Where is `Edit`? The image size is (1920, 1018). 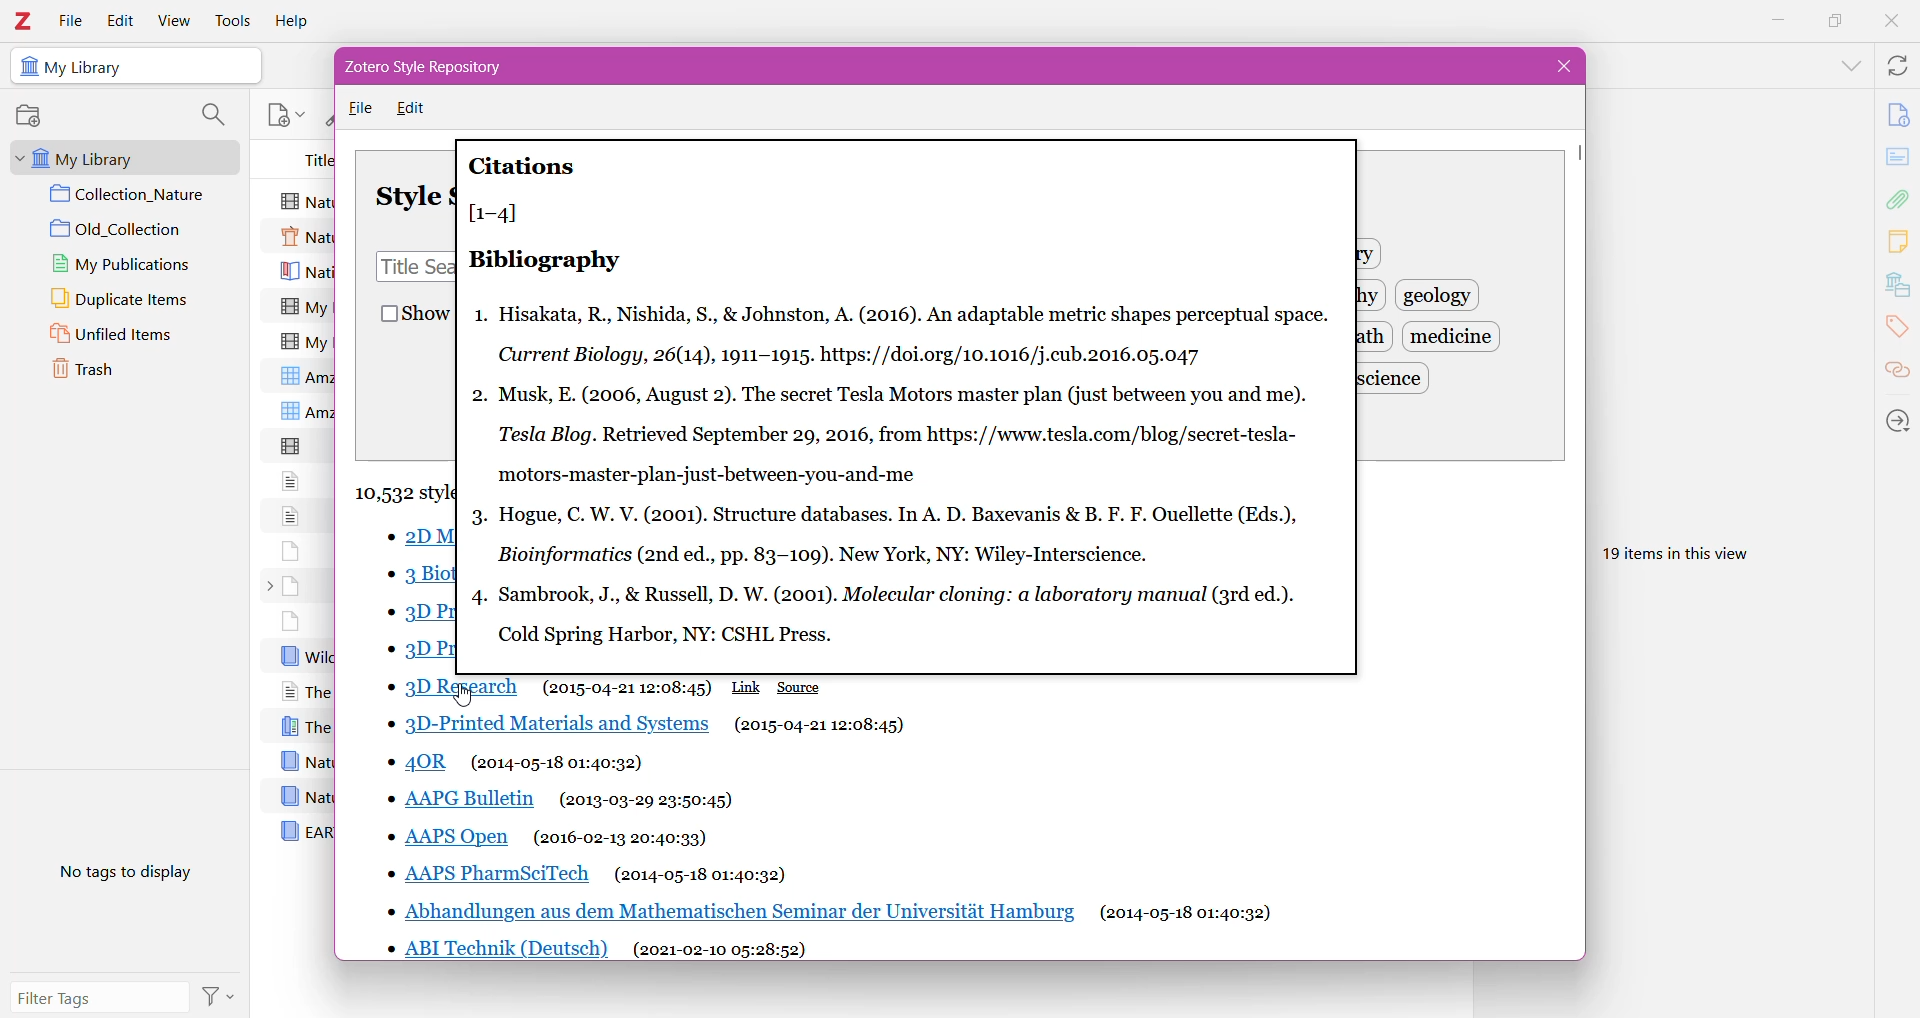 Edit is located at coordinates (119, 21).